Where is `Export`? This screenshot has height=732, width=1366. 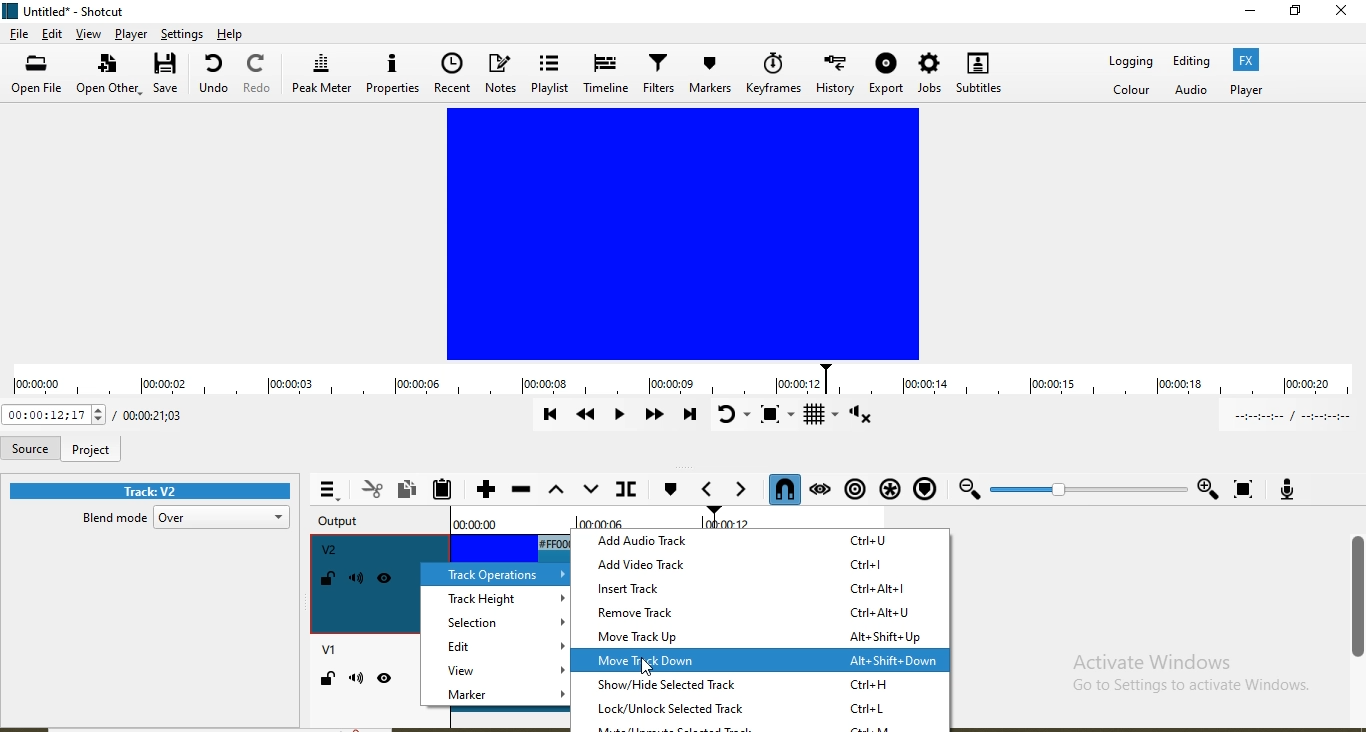
Export is located at coordinates (886, 77).